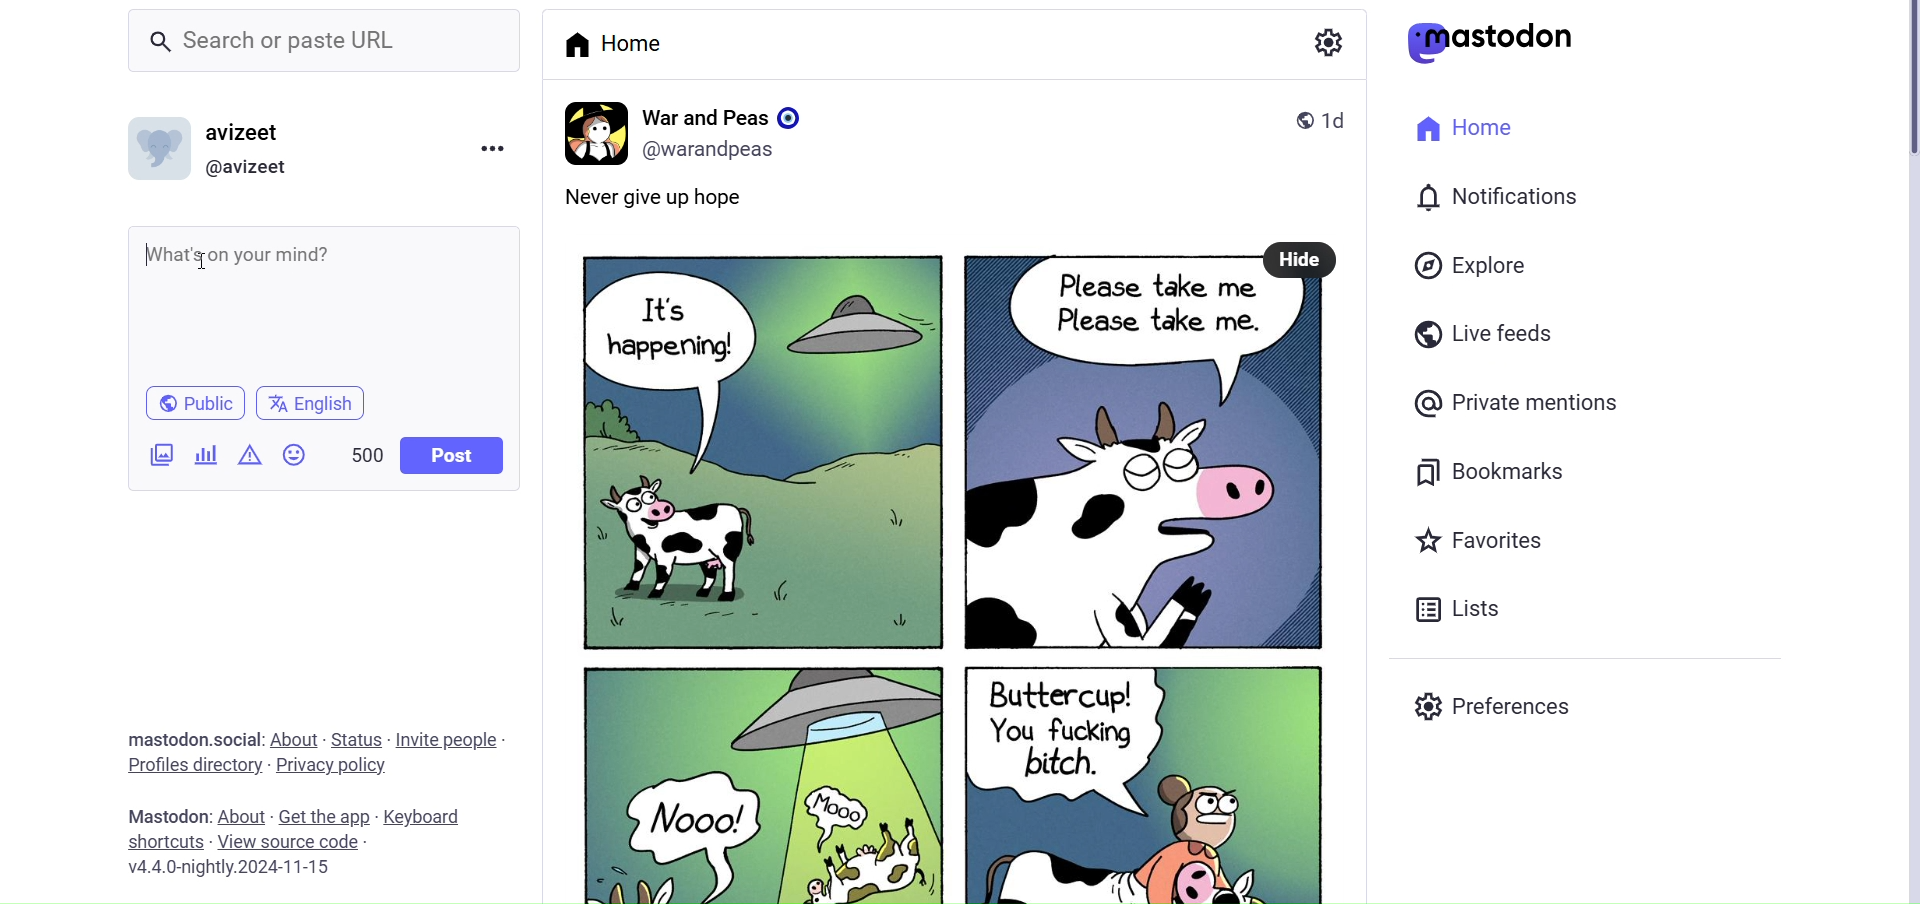 The width and height of the screenshot is (1920, 904). Describe the element at coordinates (247, 131) in the screenshot. I see `avizeet` at that location.